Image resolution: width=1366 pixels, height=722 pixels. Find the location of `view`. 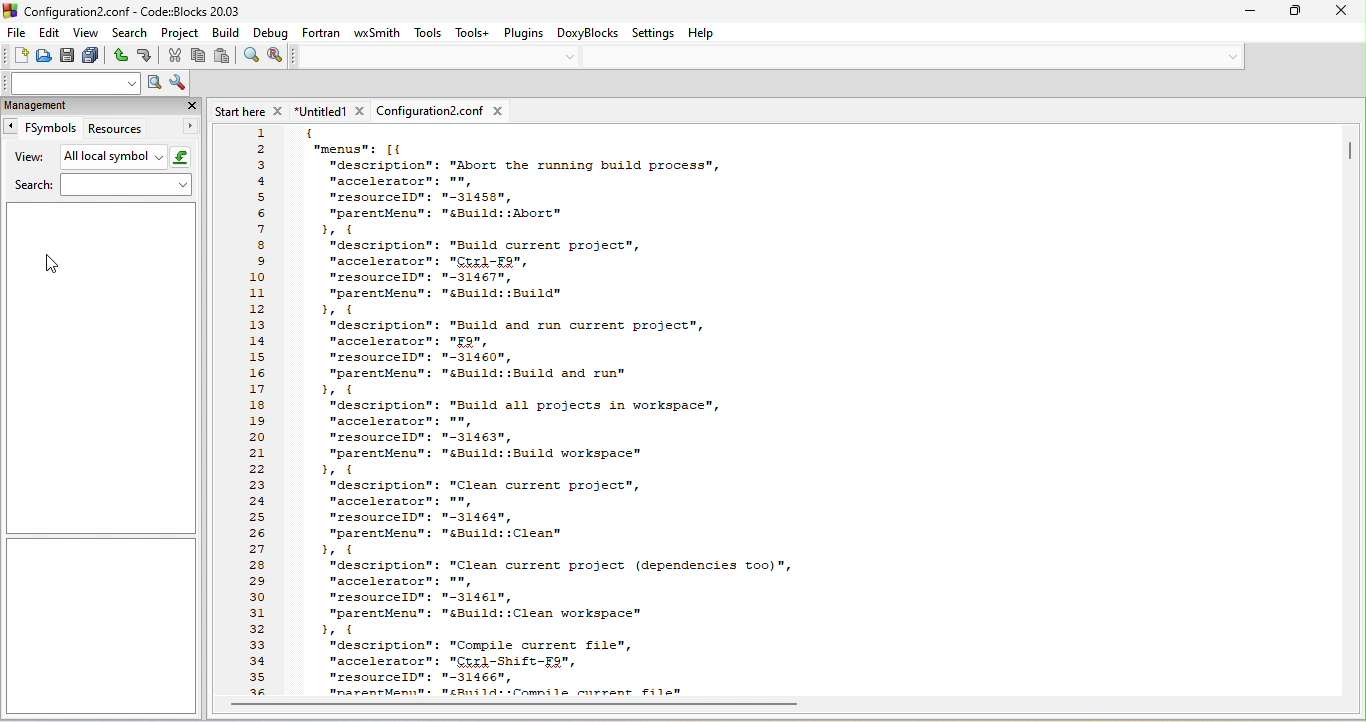

view is located at coordinates (26, 158).